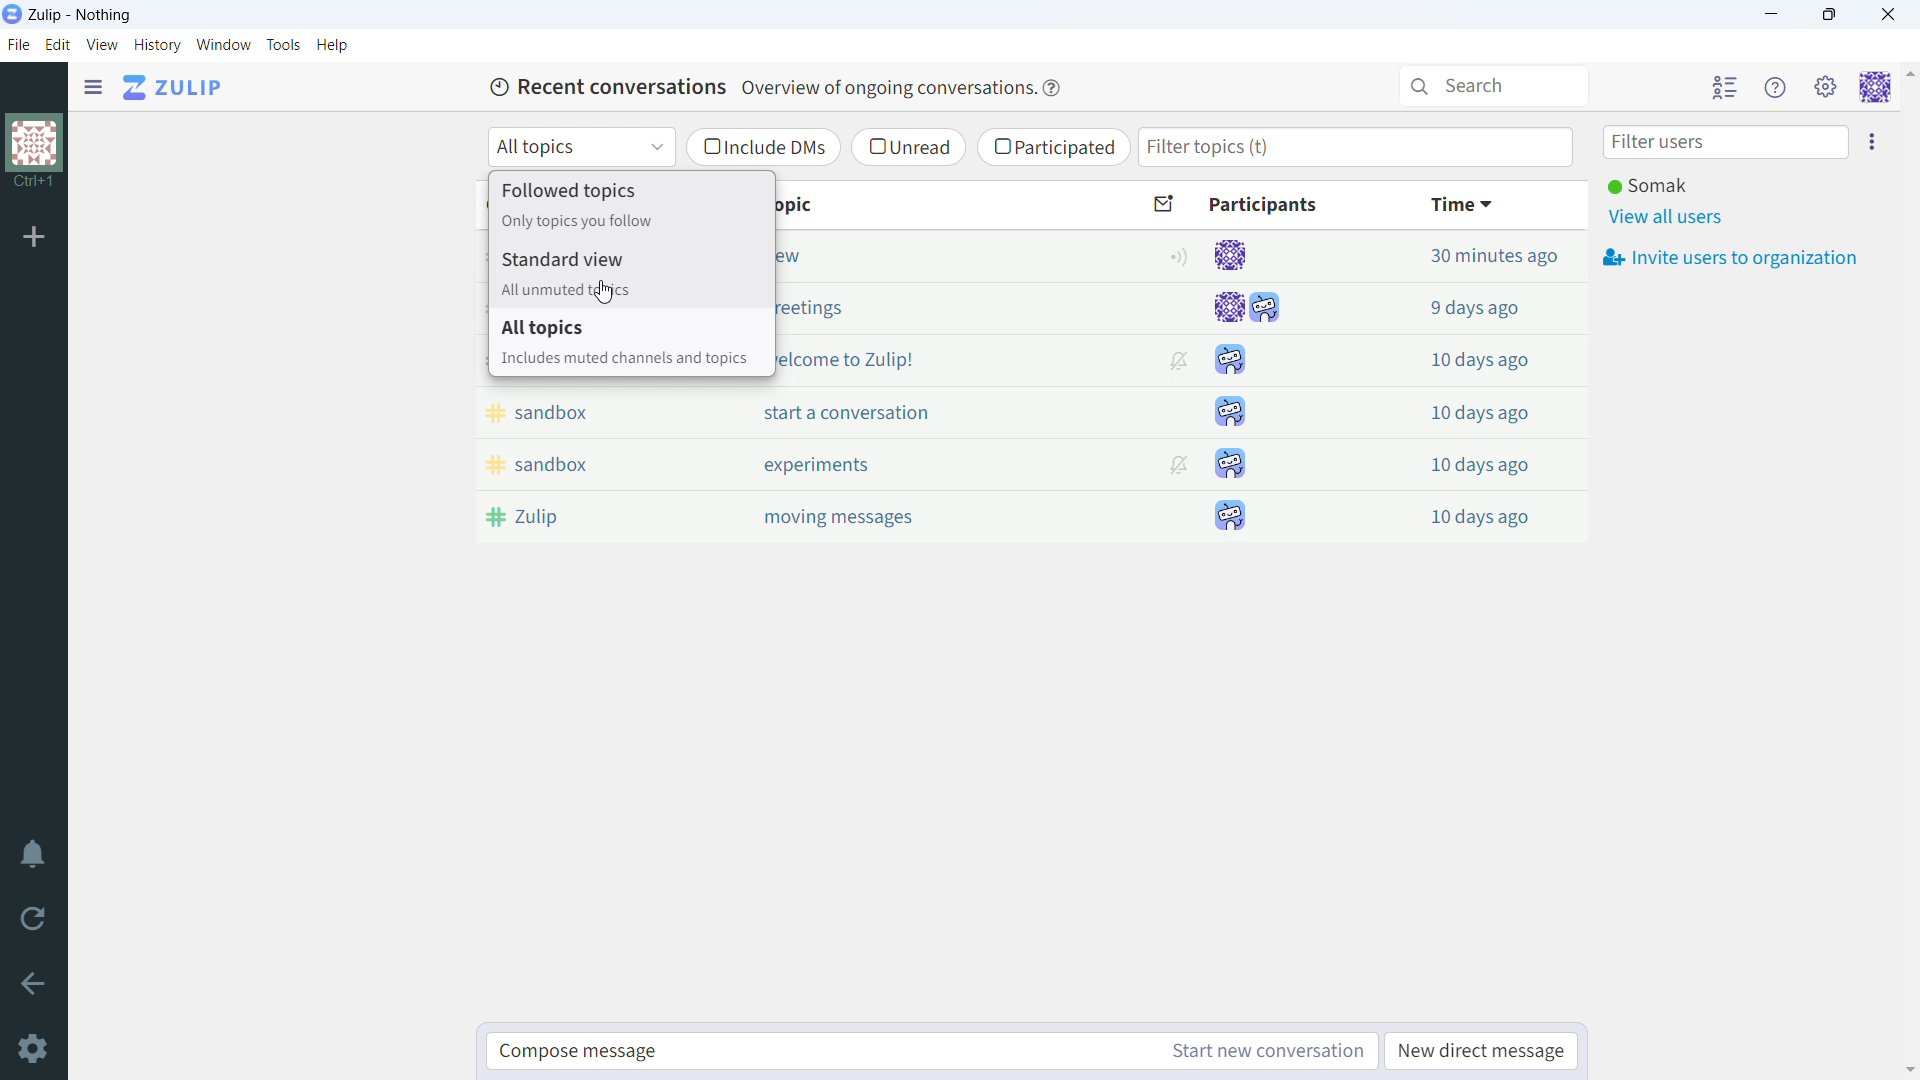 This screenshot has width=1920, height=1080. I want to click on compose message, so click(820, 1051).